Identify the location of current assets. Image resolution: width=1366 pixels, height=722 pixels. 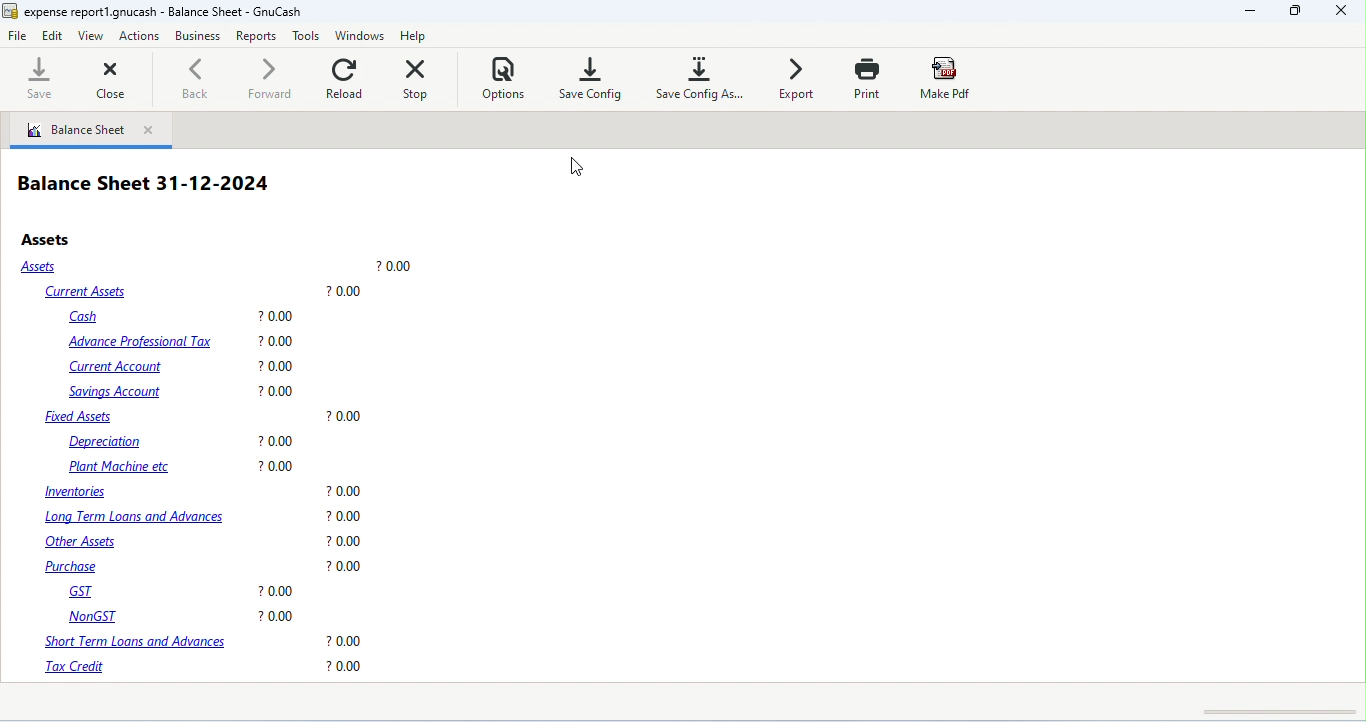
(204, 291).